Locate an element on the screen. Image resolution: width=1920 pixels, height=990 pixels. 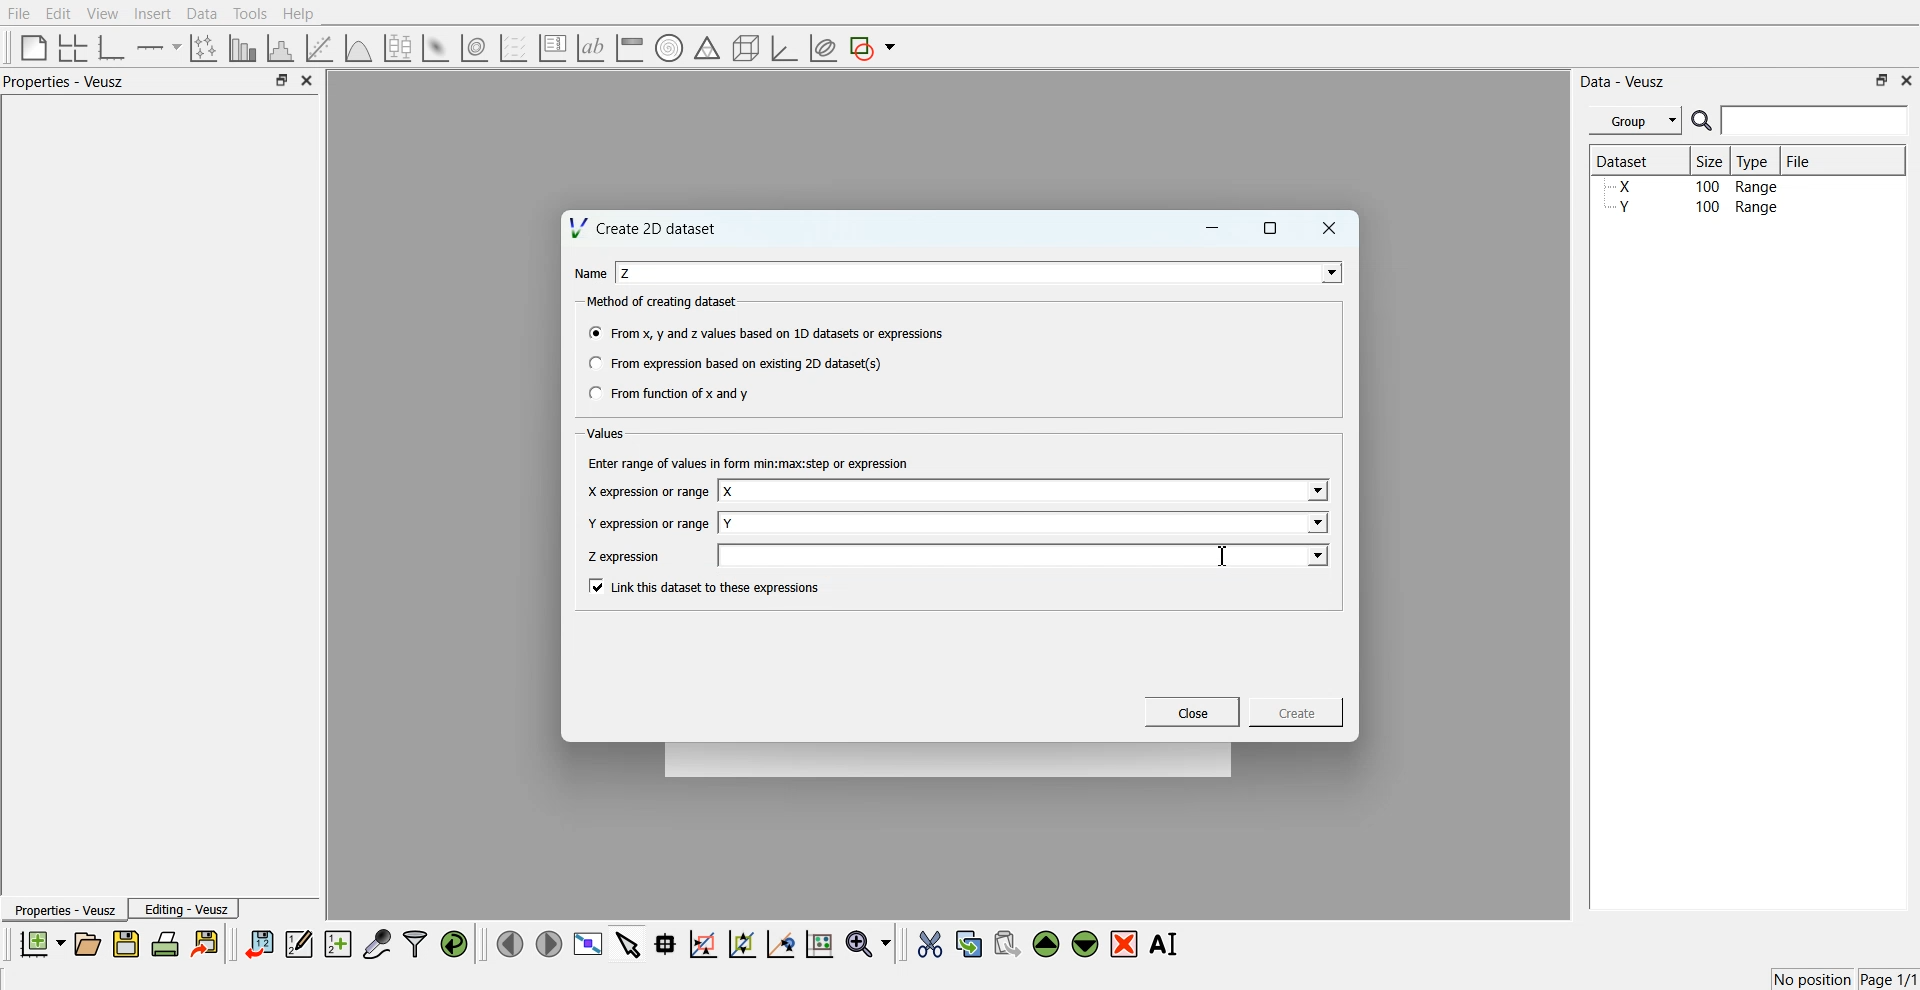
Type is located at coordinates (1755, 160).